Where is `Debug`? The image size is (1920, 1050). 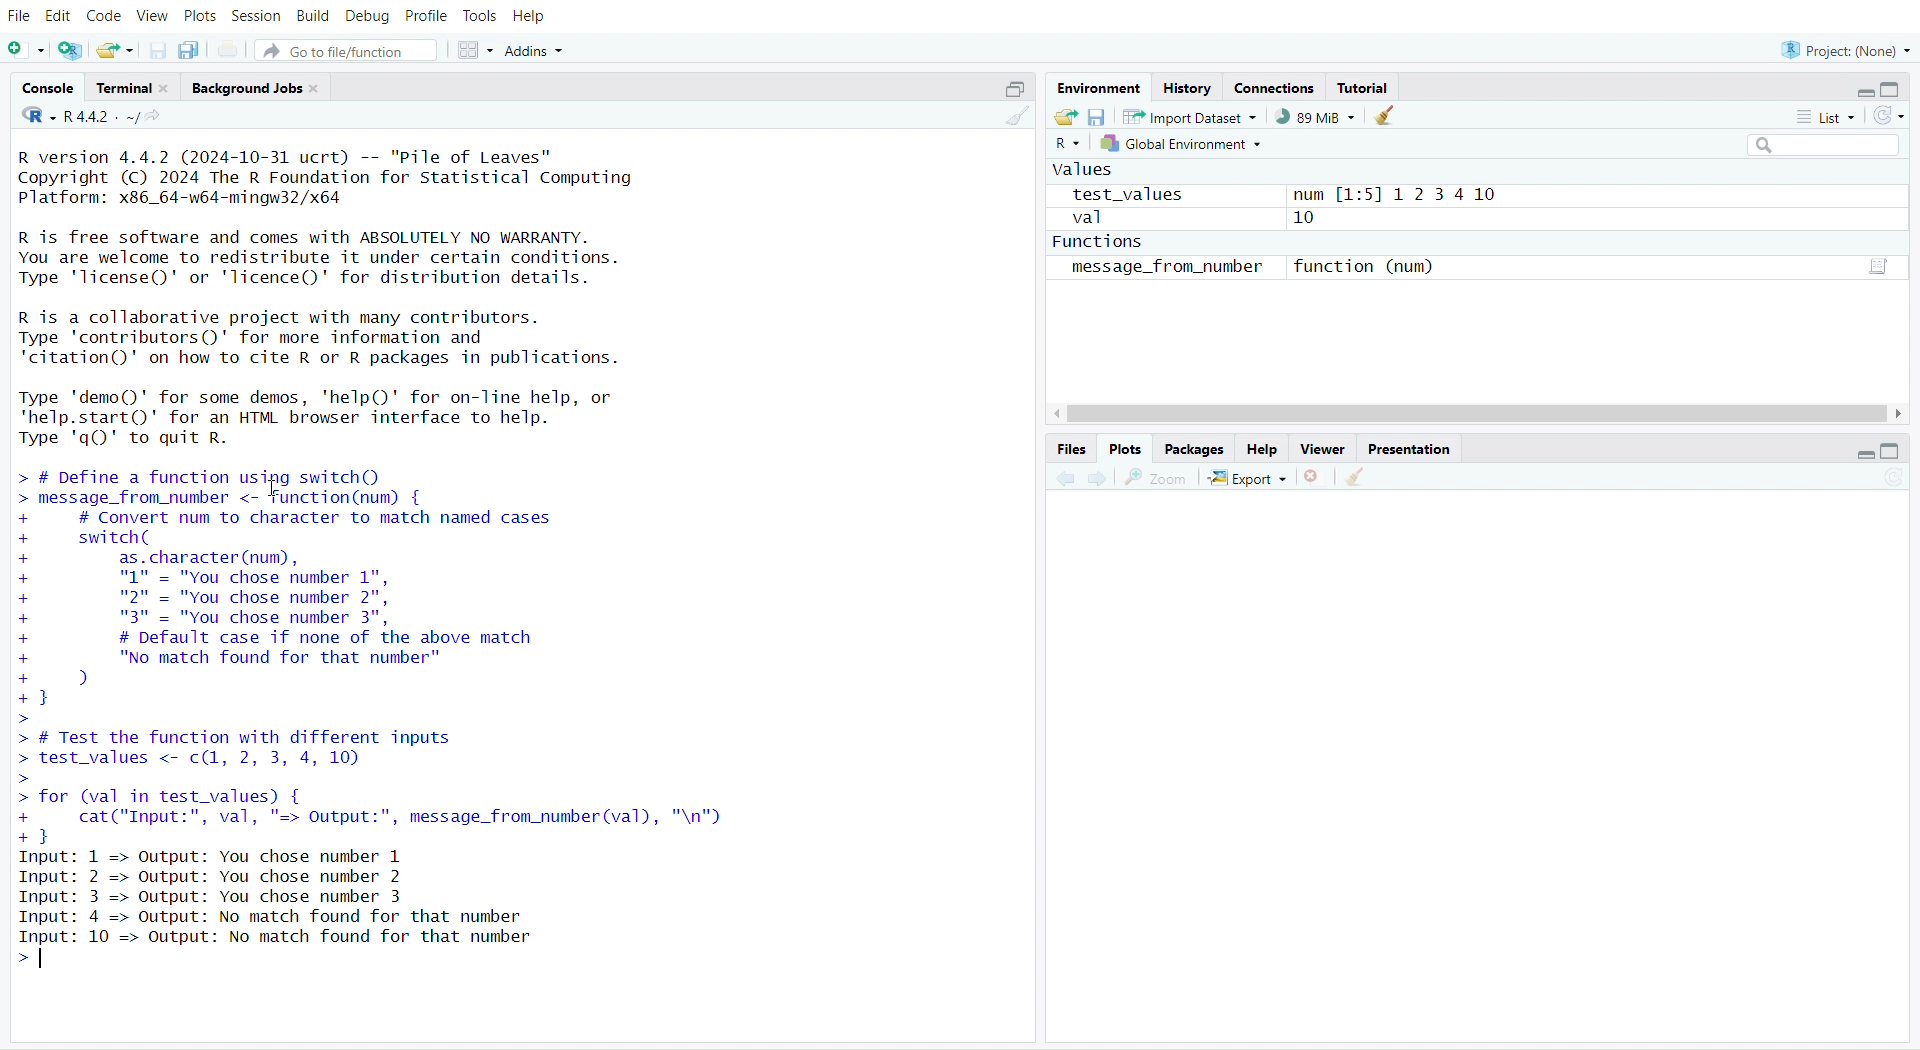
Debug is located at coordinates (367, 15).